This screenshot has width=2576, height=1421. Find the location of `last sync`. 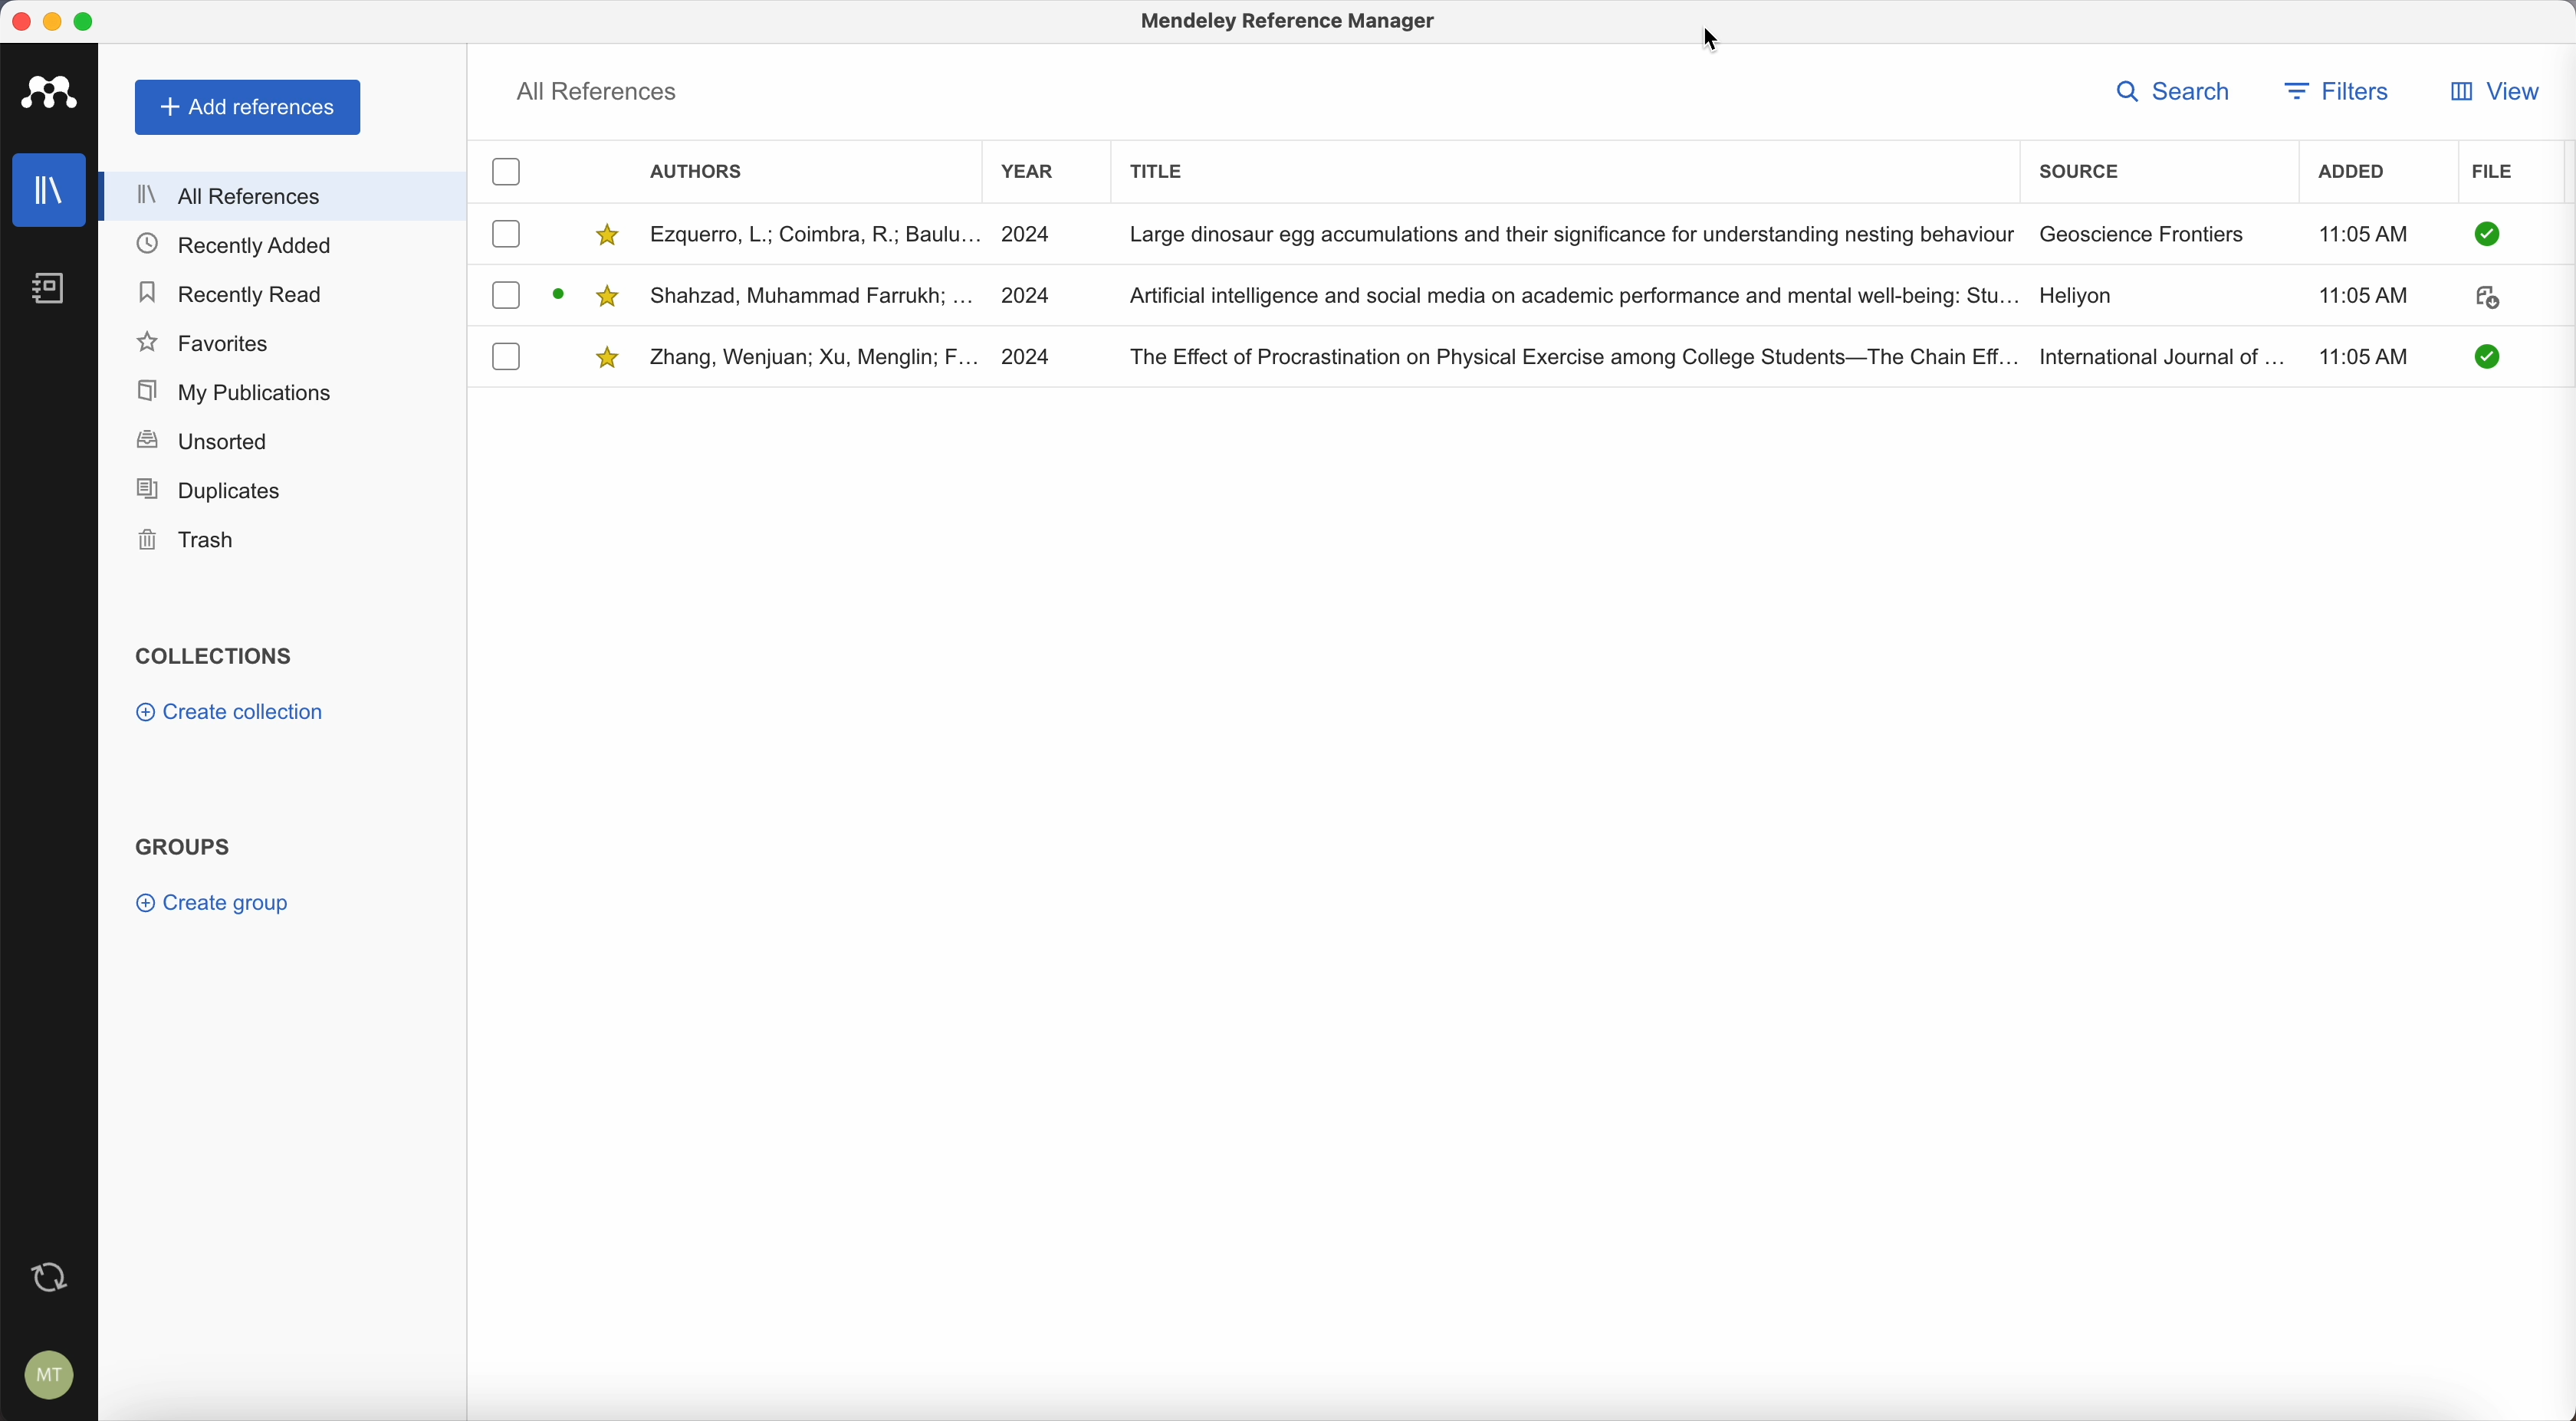

last sync is located at coordinates (50, 1273).